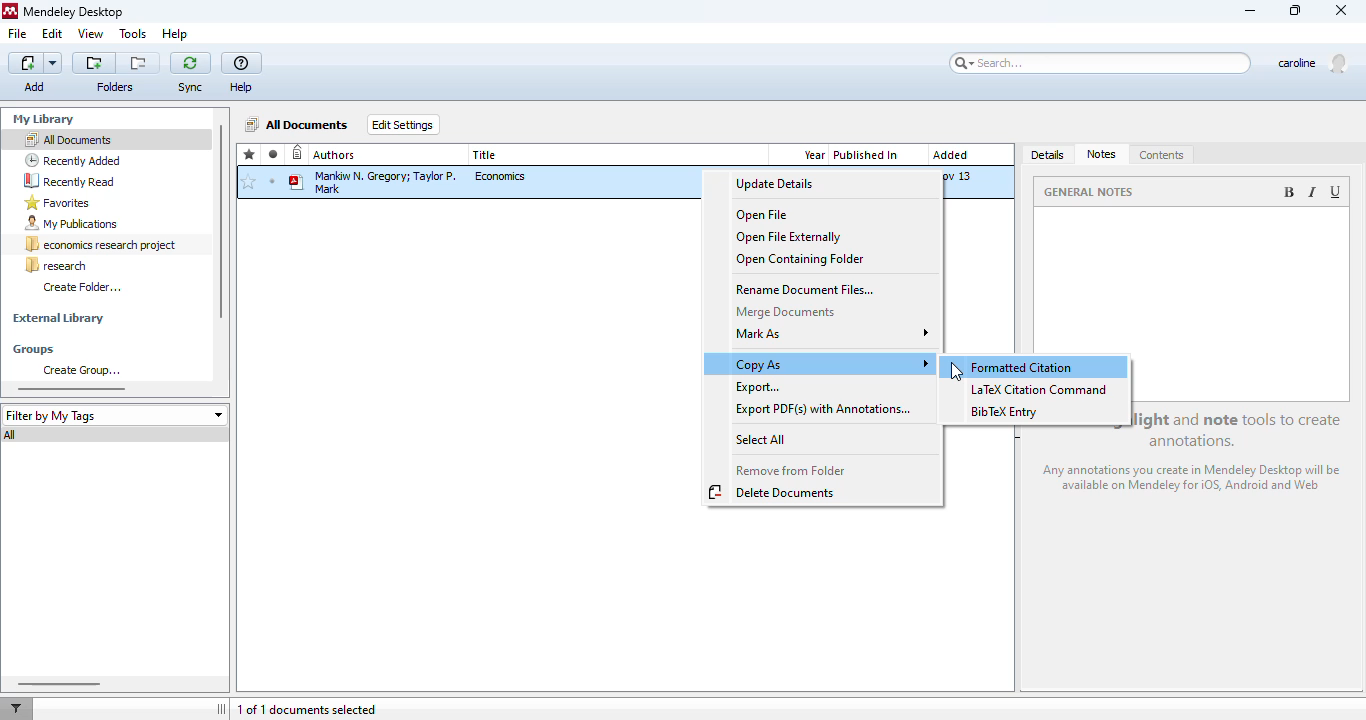  I want to click on edit, so click(52, 33).